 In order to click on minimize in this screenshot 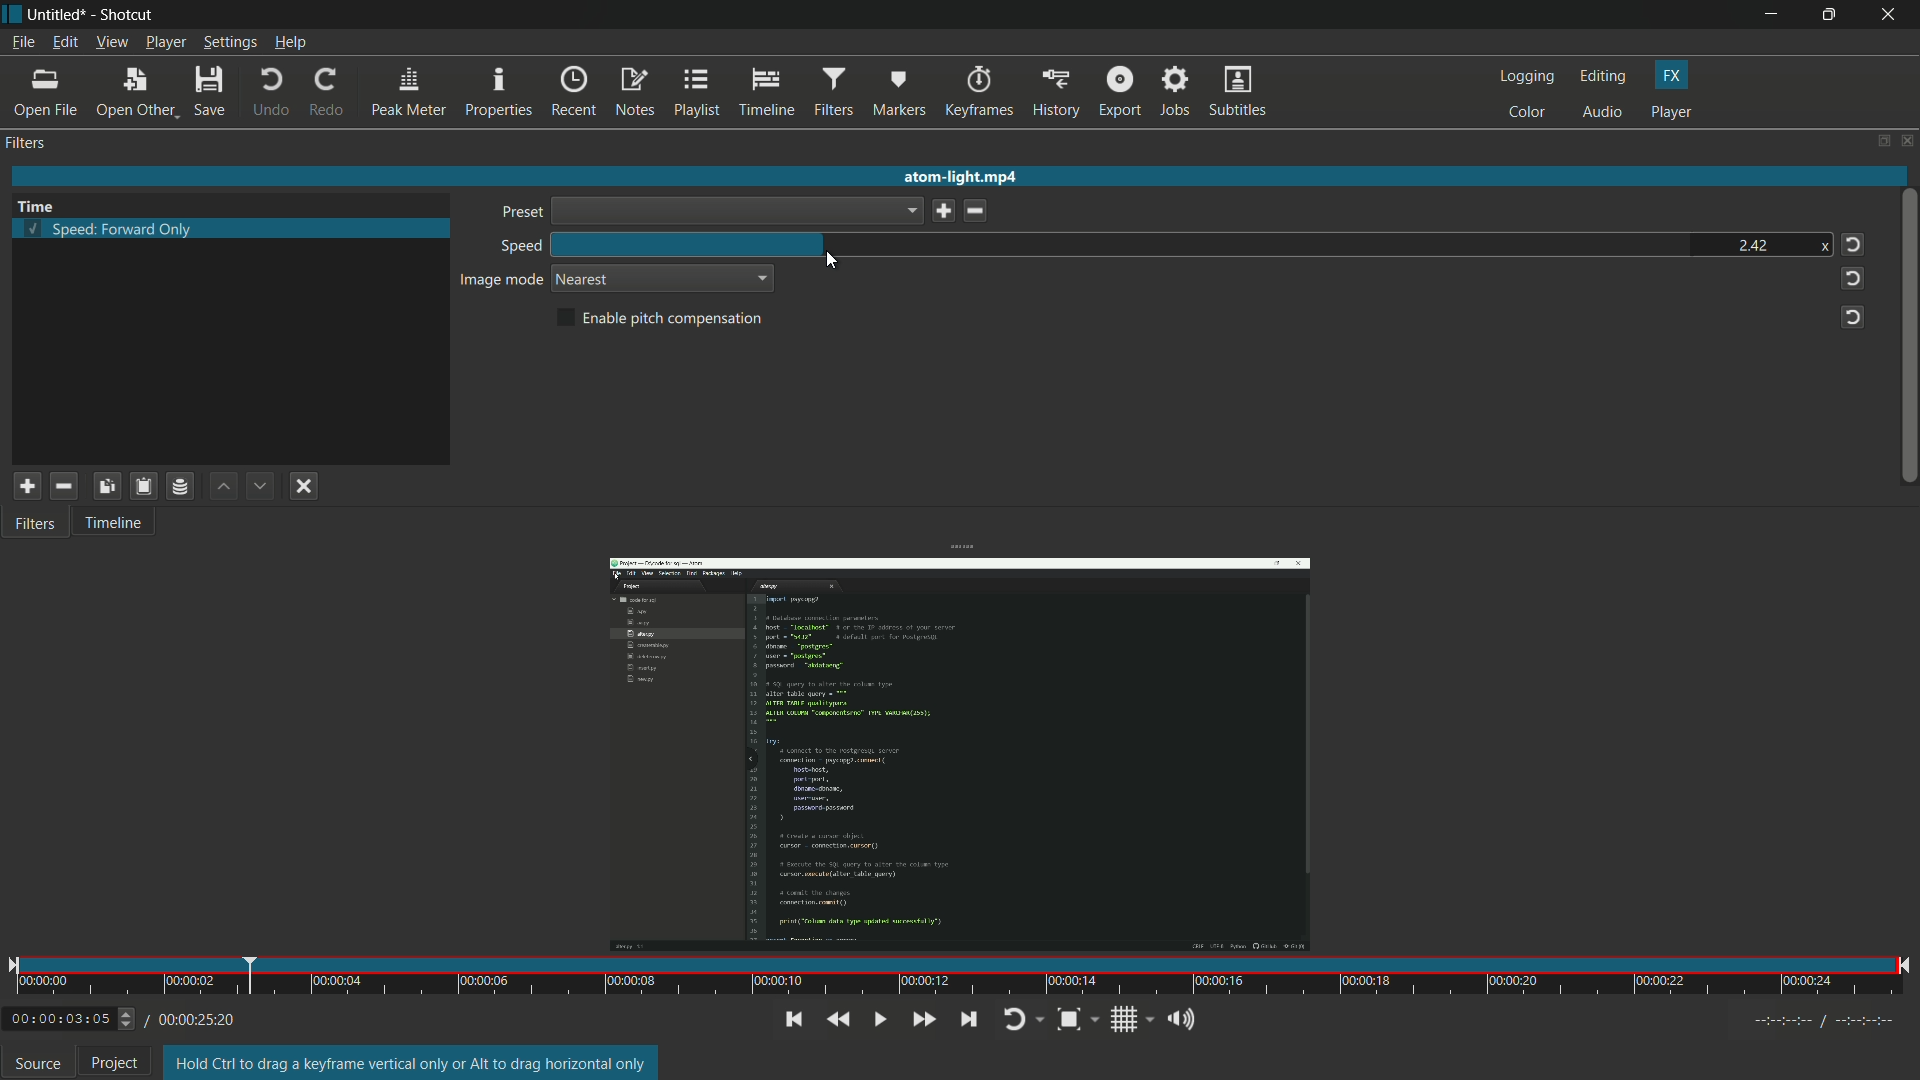, I will do `click(1769, 14)`.